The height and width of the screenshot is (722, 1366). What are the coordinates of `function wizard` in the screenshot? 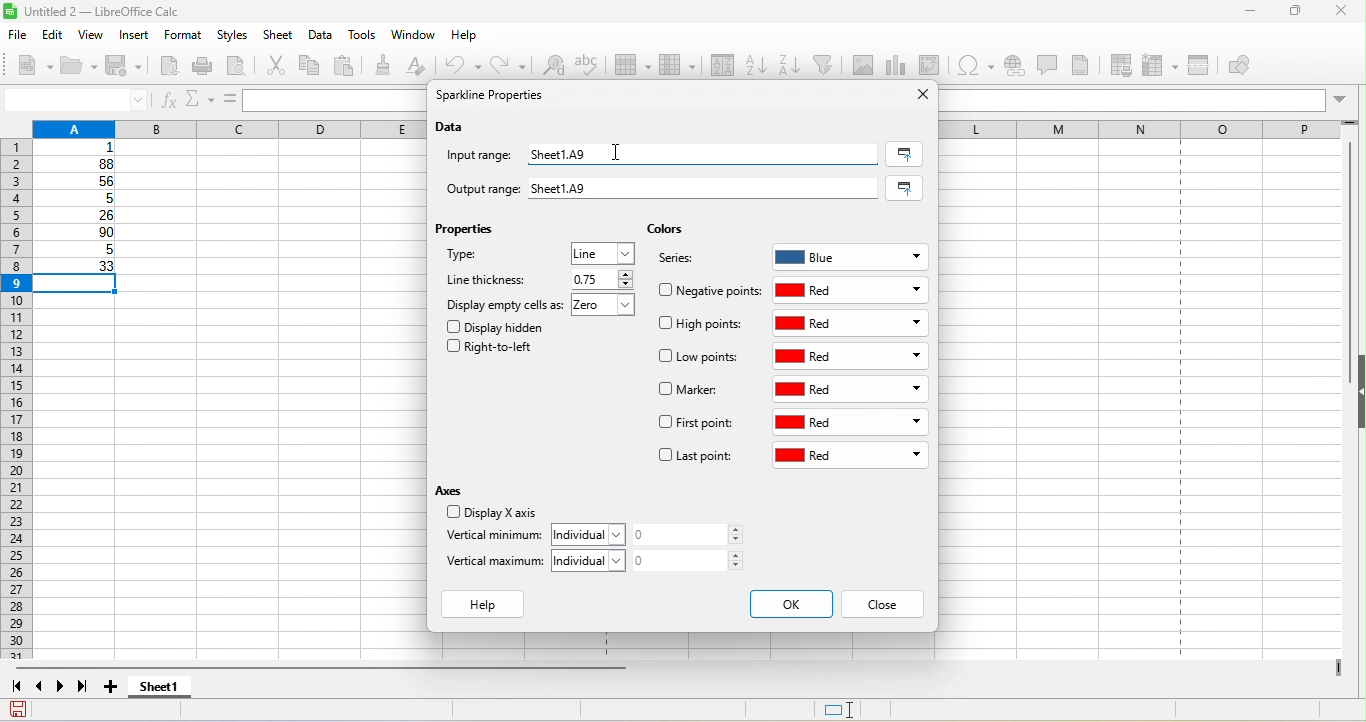 It's located at (169, 101).